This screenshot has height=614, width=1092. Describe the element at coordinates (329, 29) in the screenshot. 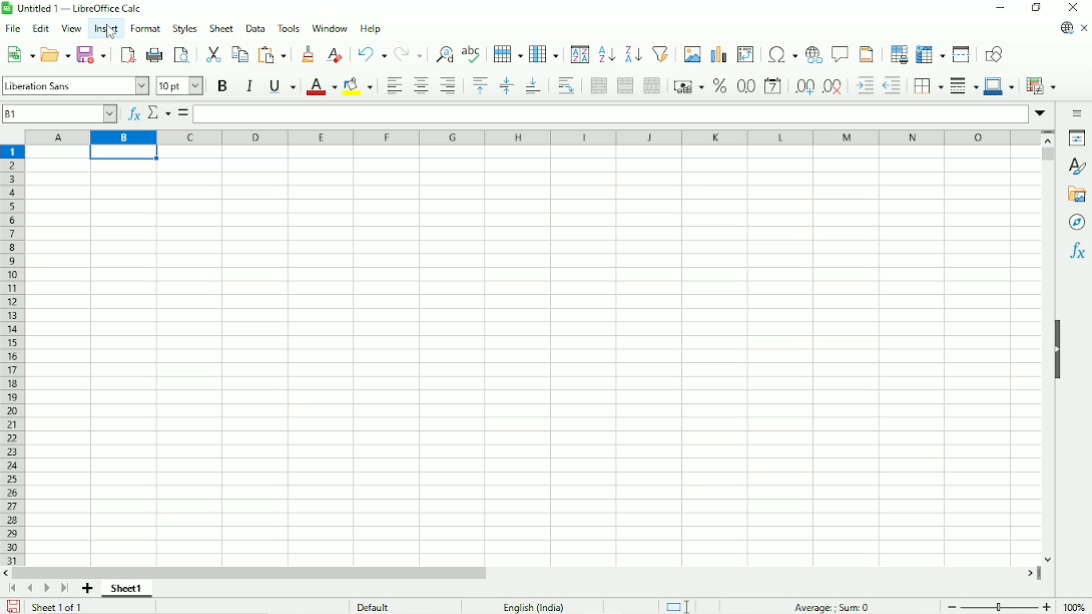

I see `Window` at that location.